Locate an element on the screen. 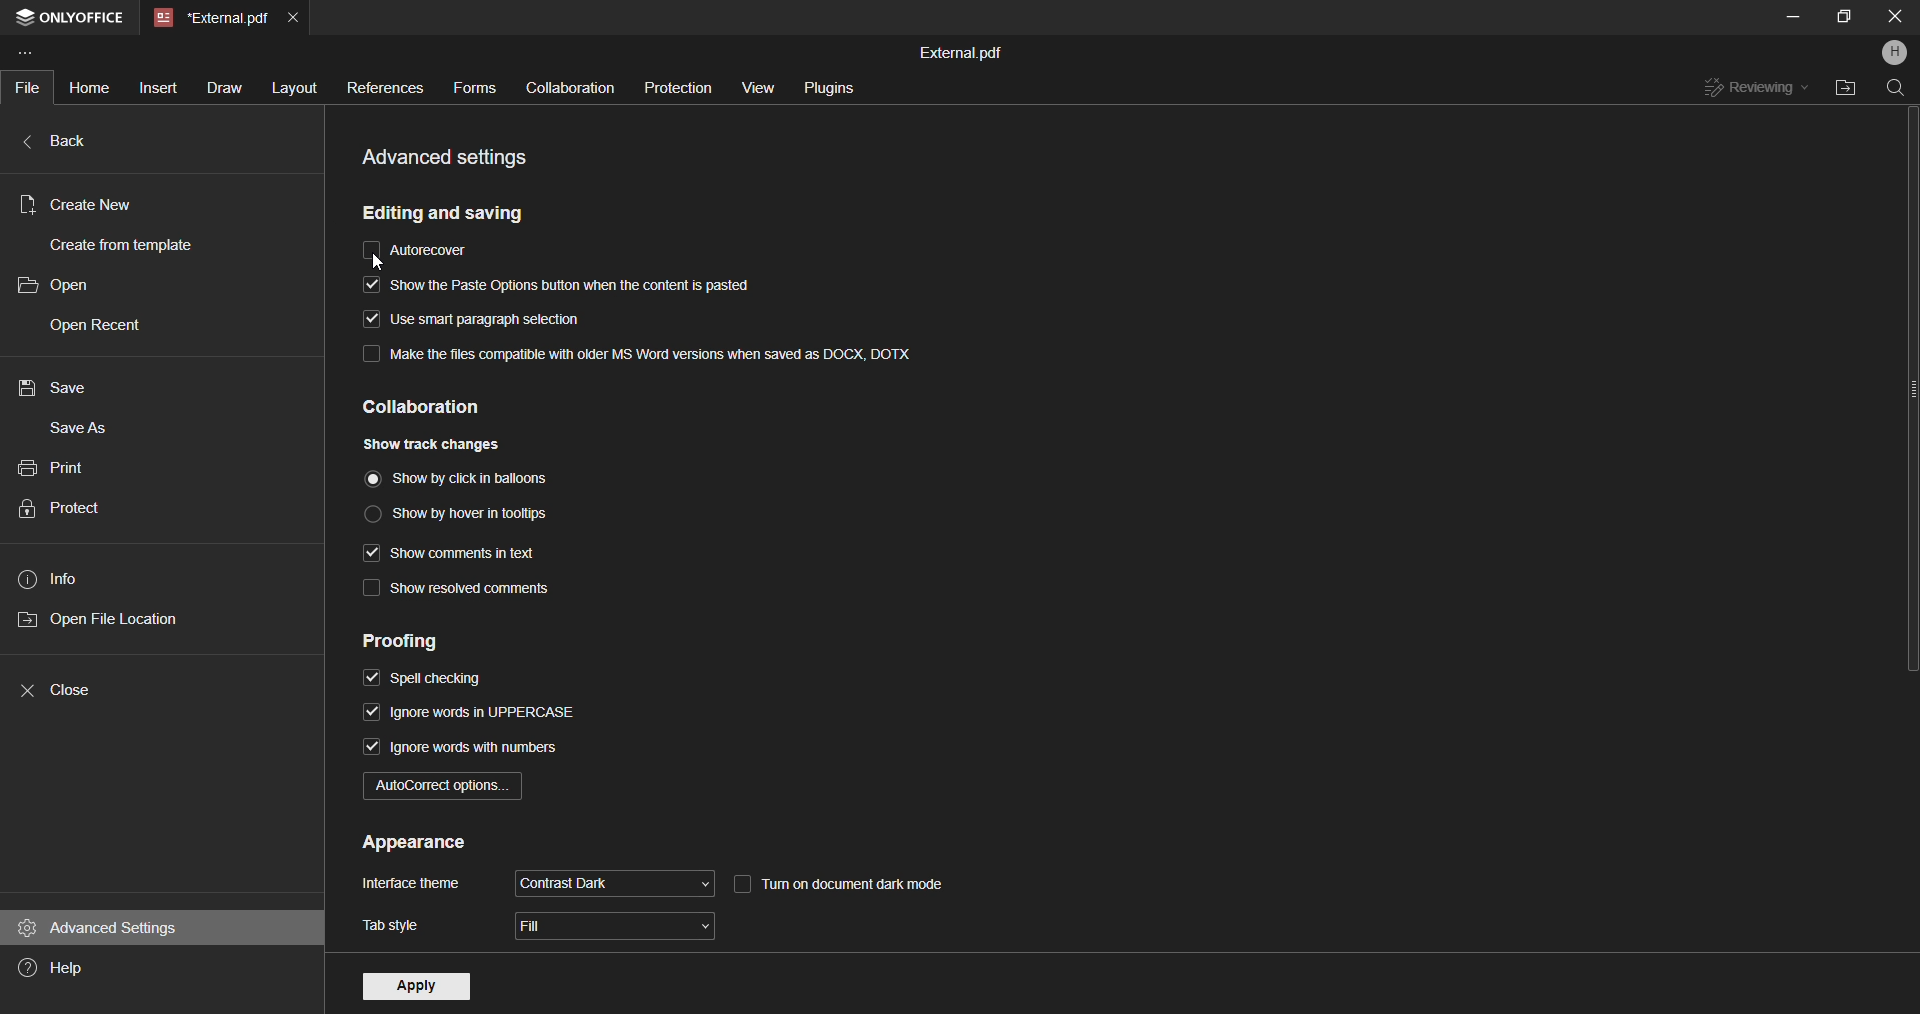 This screenshot has height=1014, width=1920. References is located at coordinates (380, 90).